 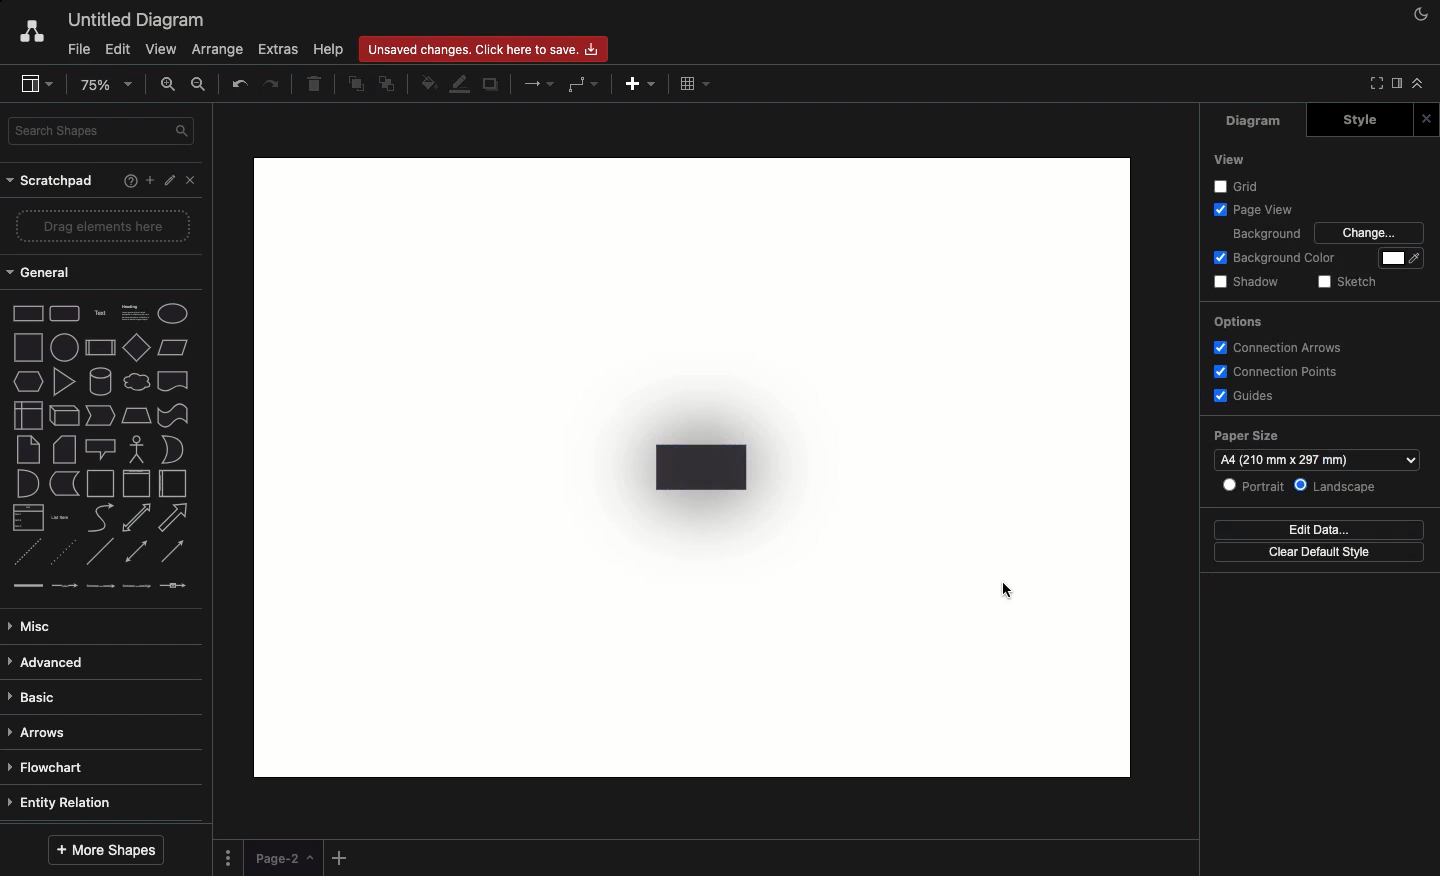 What do you see at coordinates (1250, 282) in the screenshot?
I see `Shadow` at bounding box center [1250, 282].